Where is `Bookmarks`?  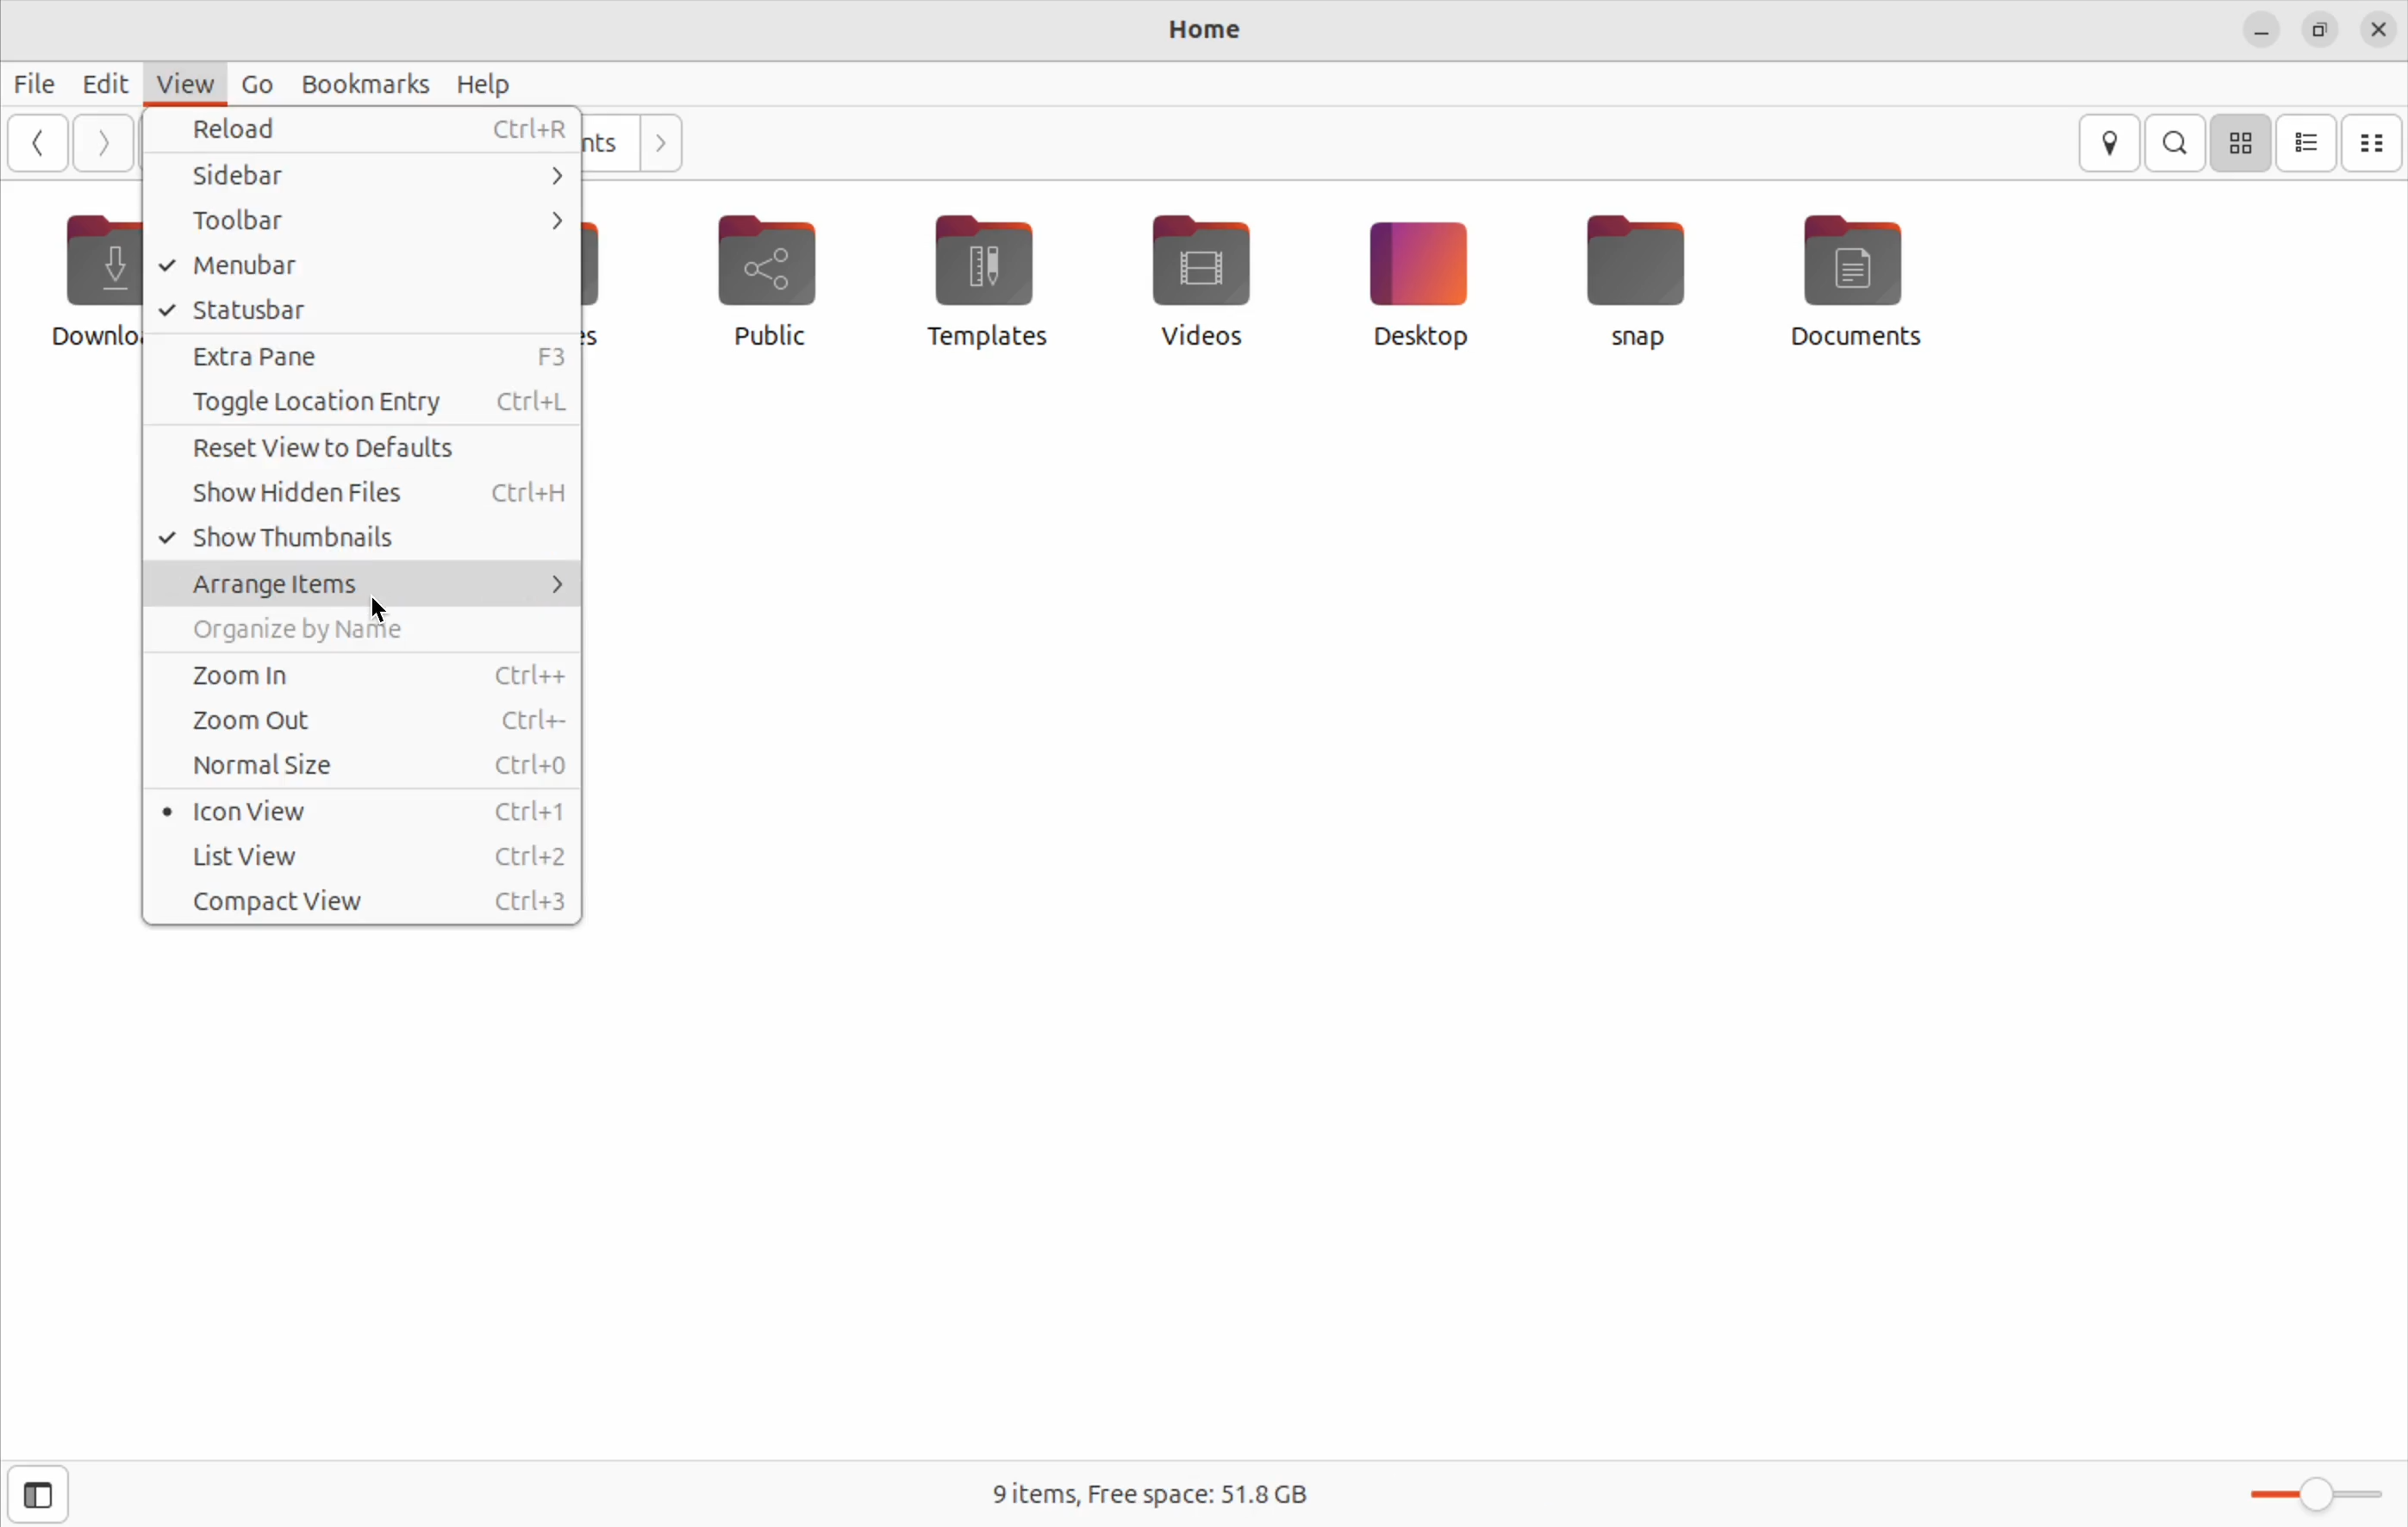 Bookmarks is located at coordinates (357, 83).